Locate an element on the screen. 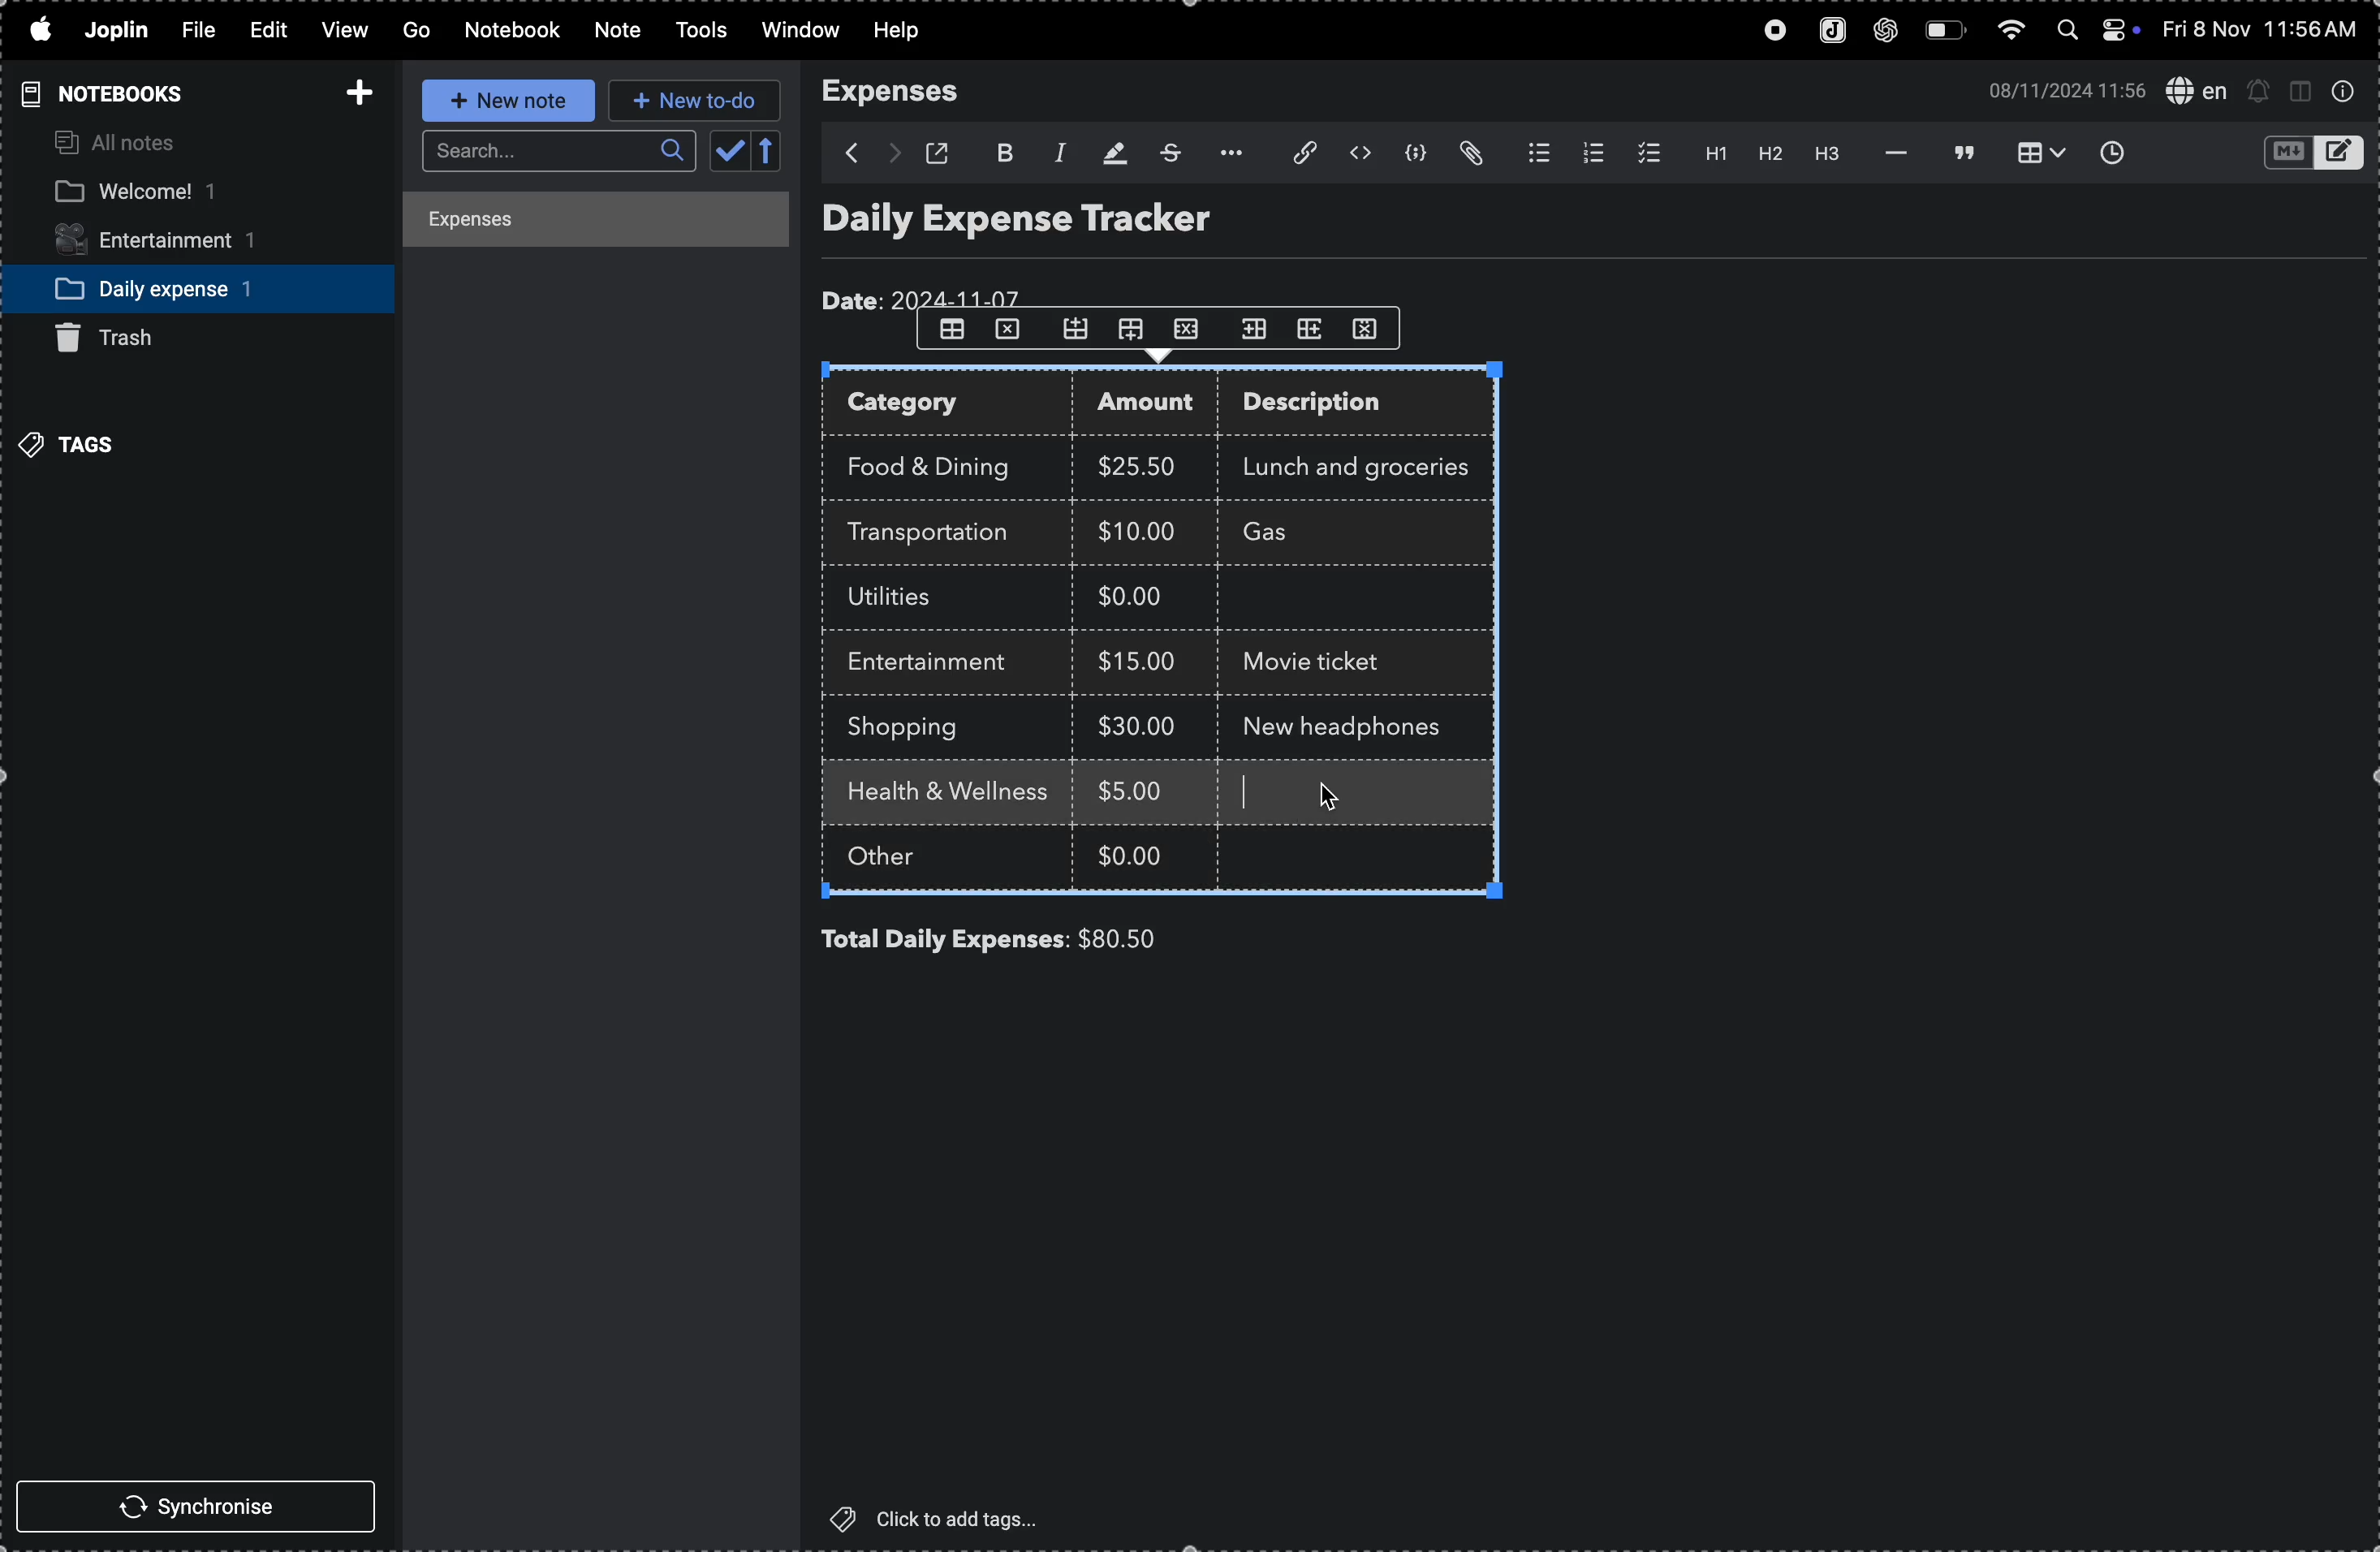 The width and height of the screenshot is (2380, 1552). insert time is located at coordinates (2110, 152).